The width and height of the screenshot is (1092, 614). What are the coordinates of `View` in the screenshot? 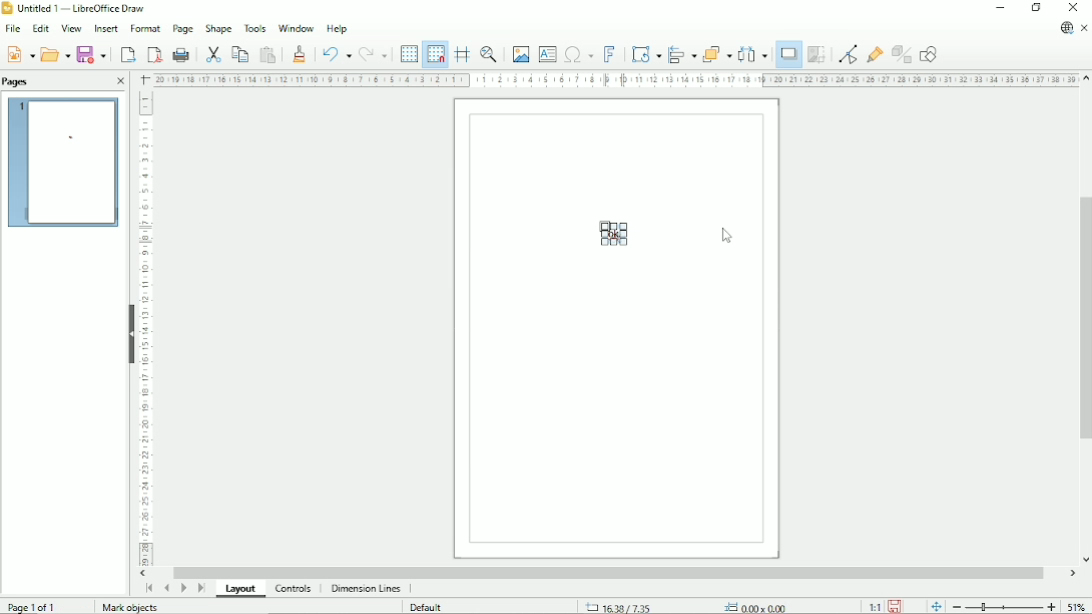 It's located at (69, 28).